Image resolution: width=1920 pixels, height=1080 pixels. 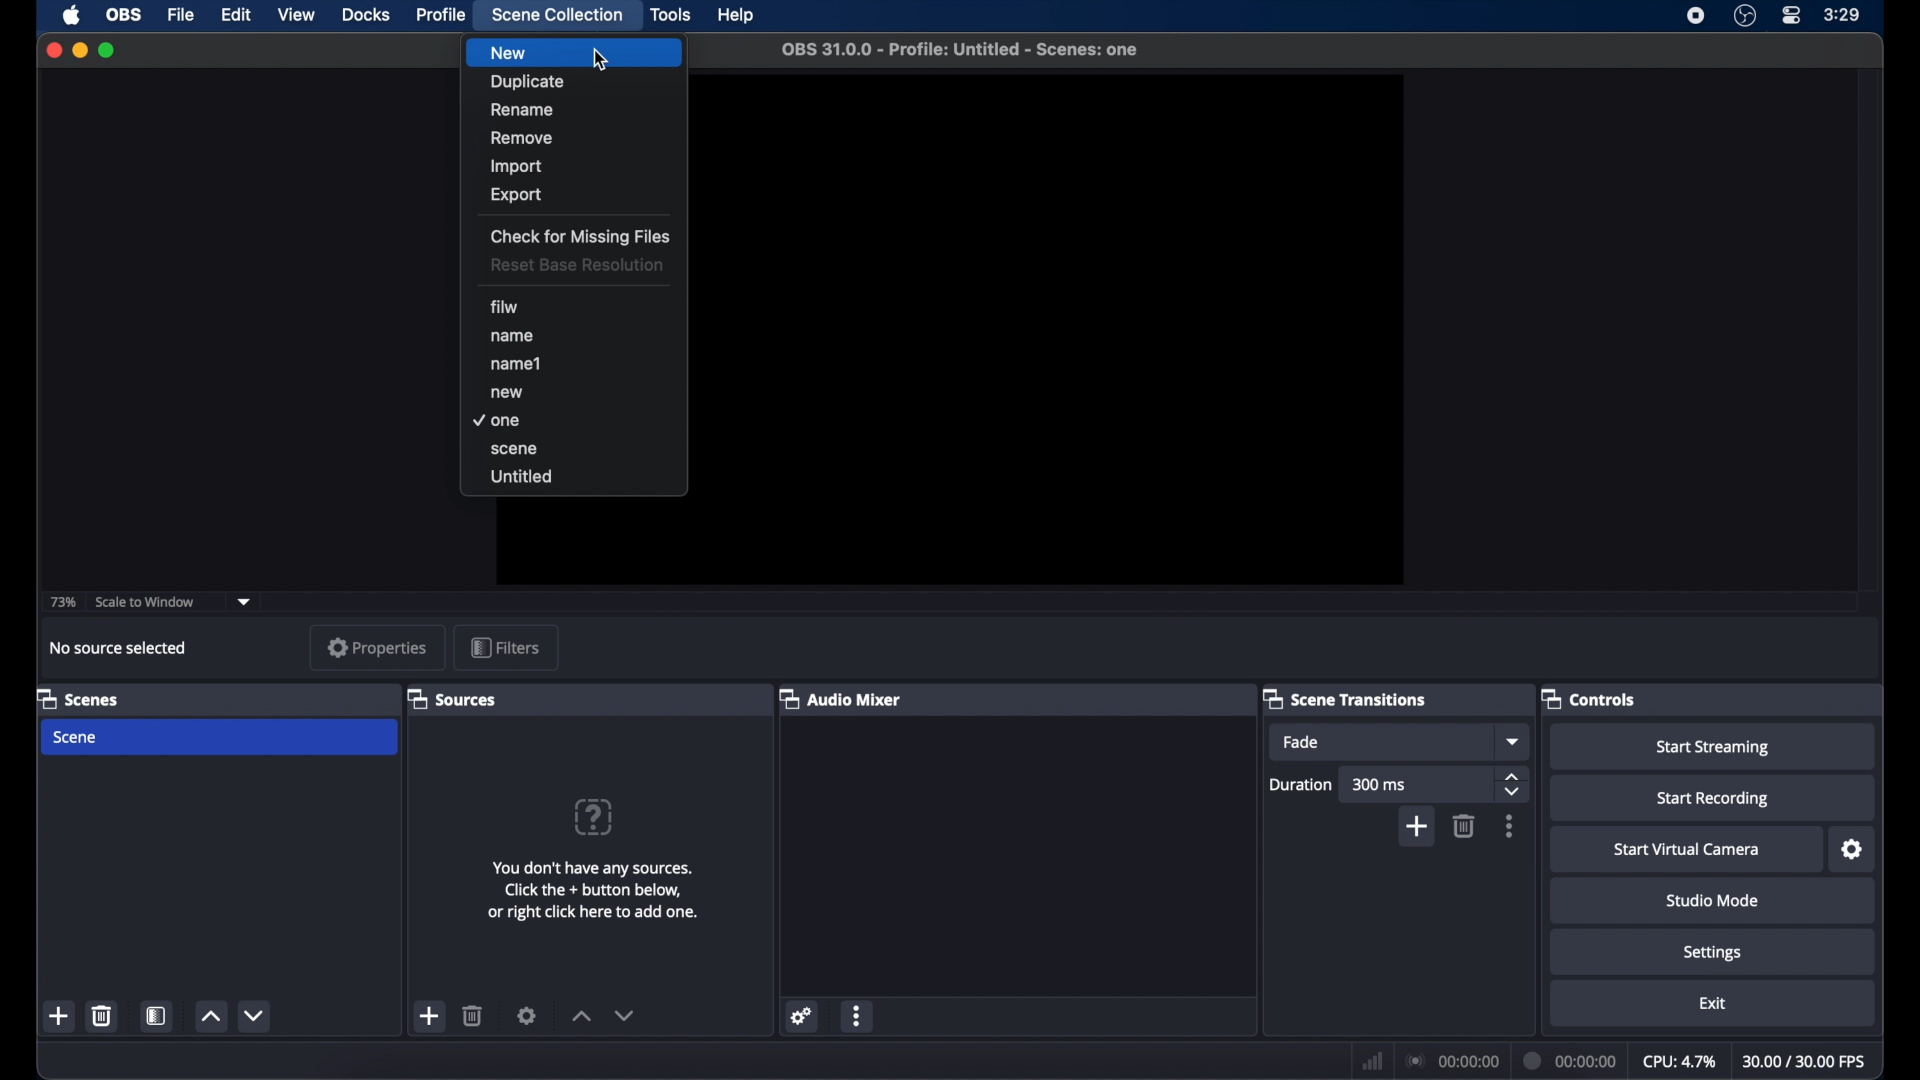 I want to click on question mark icon, so click(x=595, y=817).